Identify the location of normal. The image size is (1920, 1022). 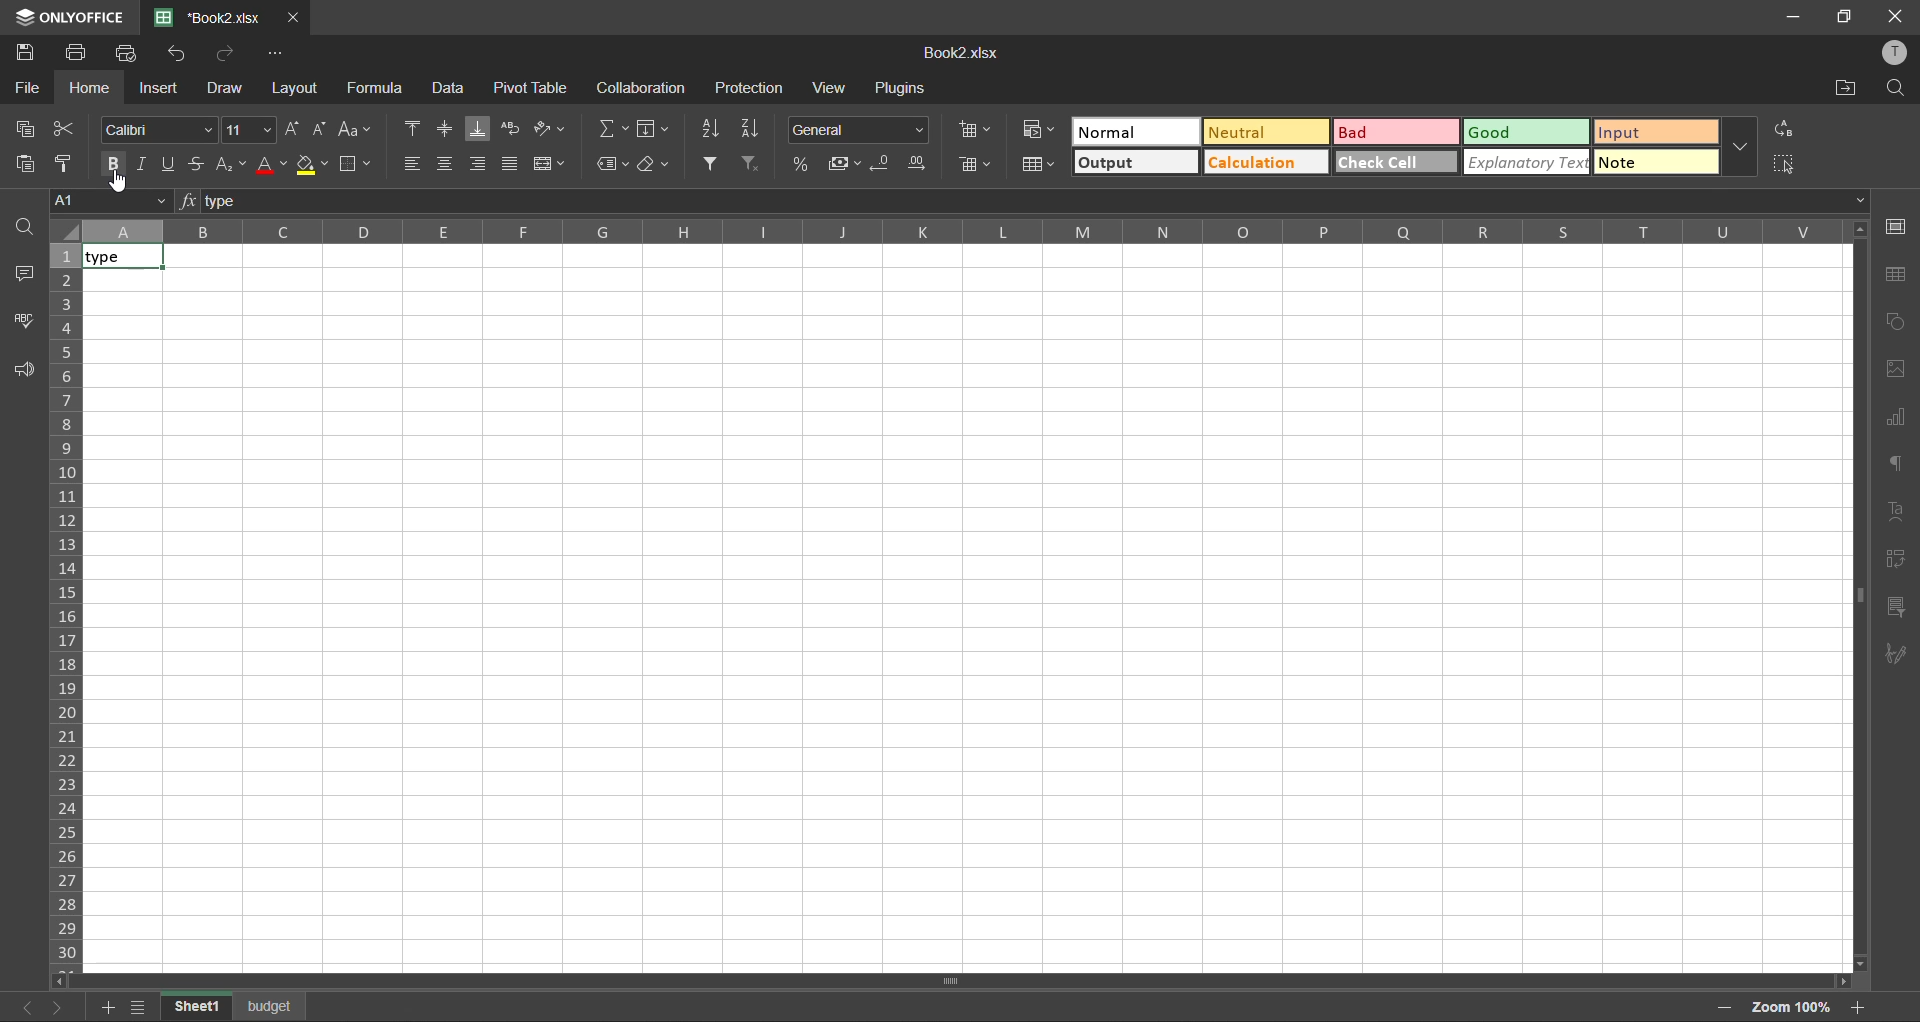
(1139, 131).